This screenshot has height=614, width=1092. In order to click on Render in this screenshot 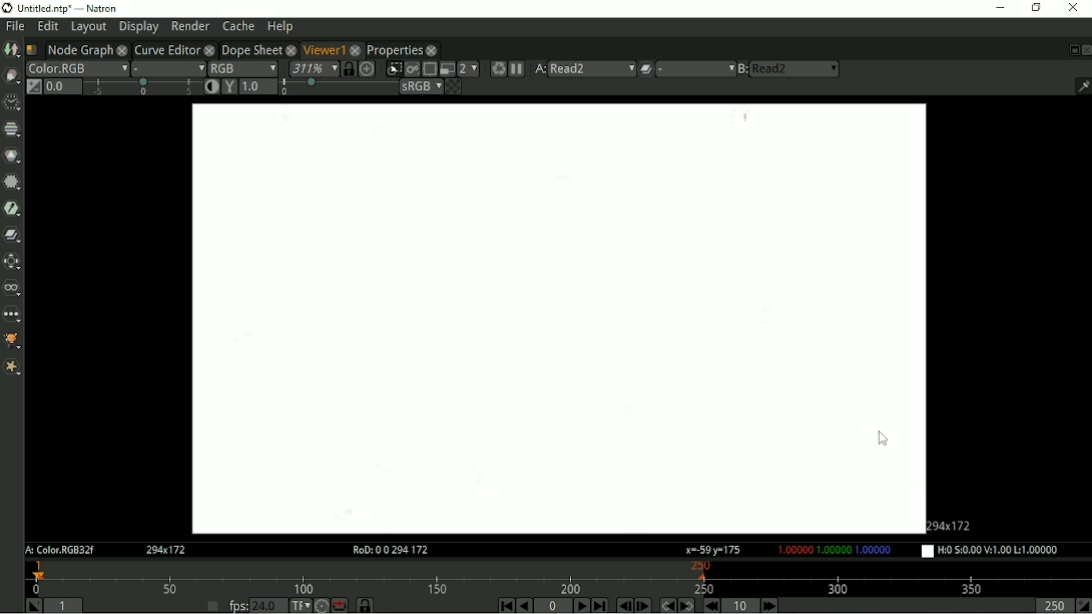, I will do `click(190, 26)`.